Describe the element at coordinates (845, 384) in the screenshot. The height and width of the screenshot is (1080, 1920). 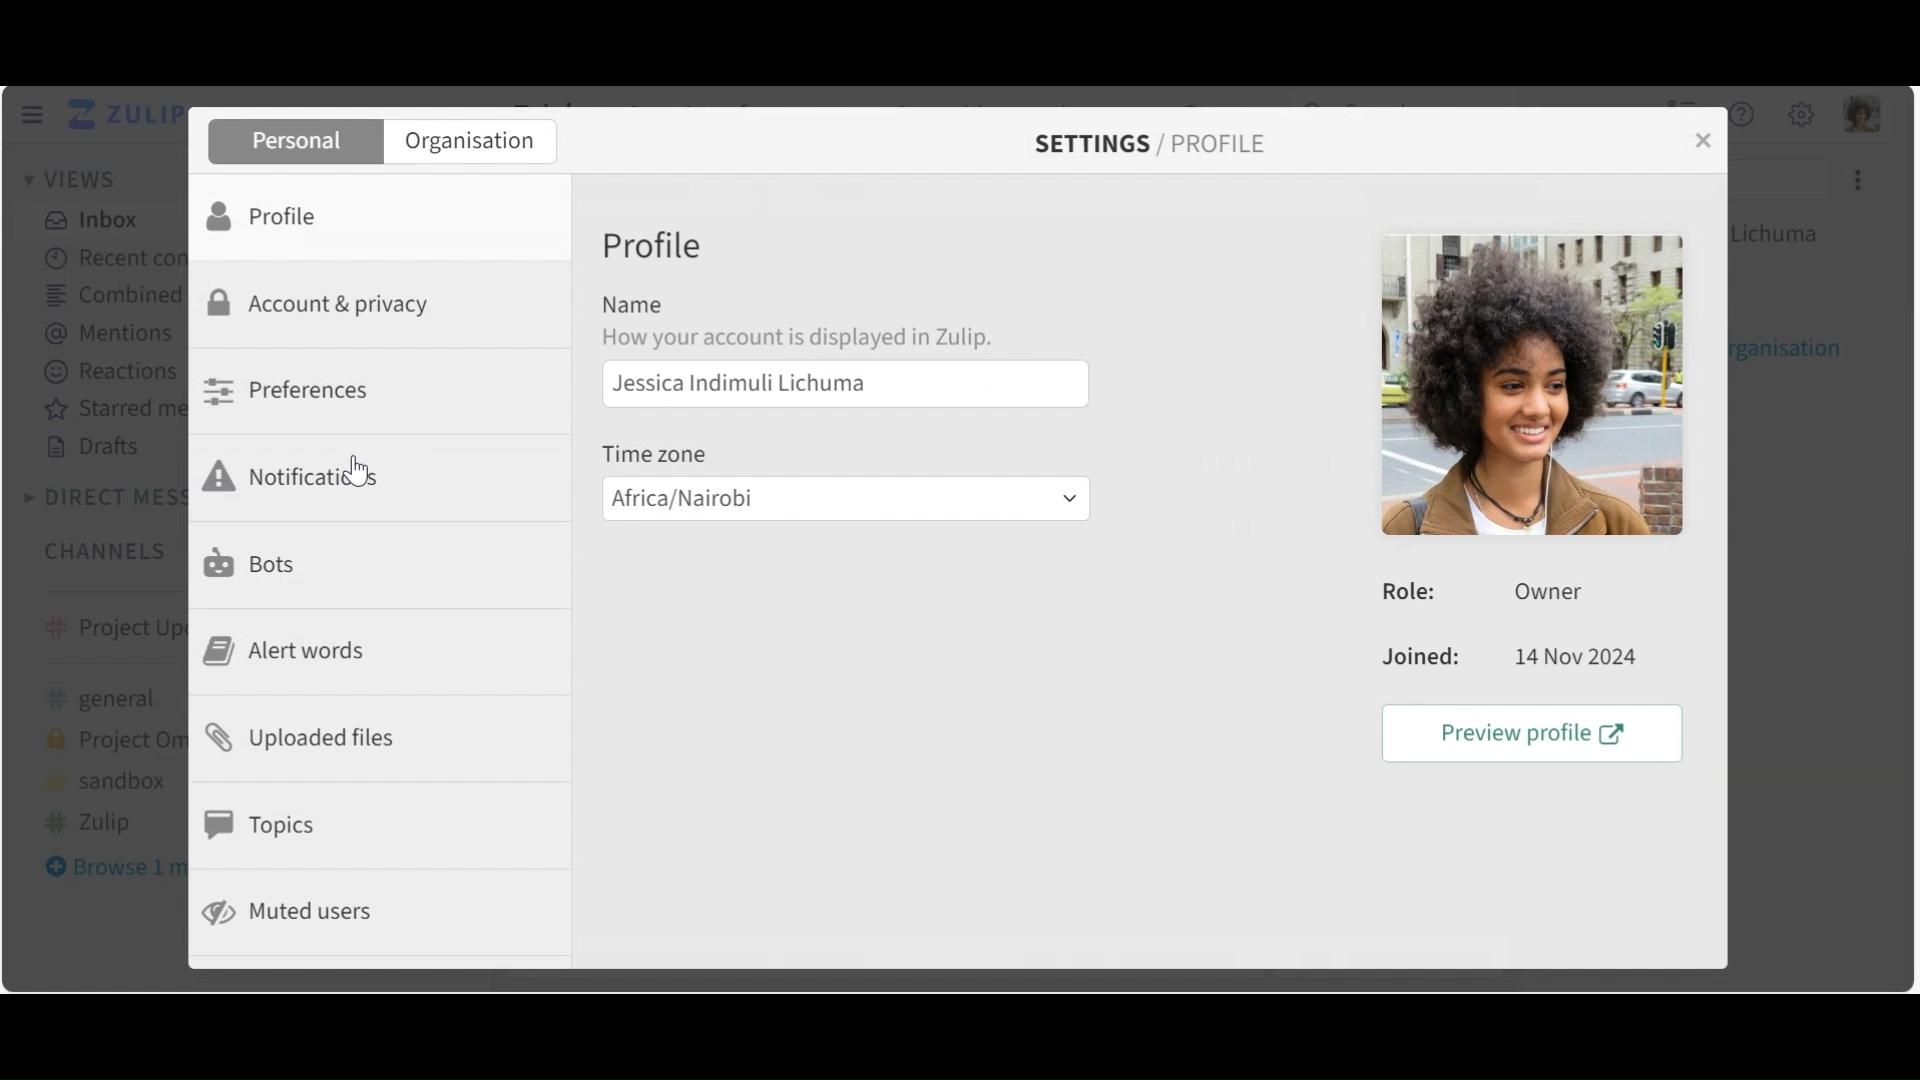
I see `Name Field` at that location.